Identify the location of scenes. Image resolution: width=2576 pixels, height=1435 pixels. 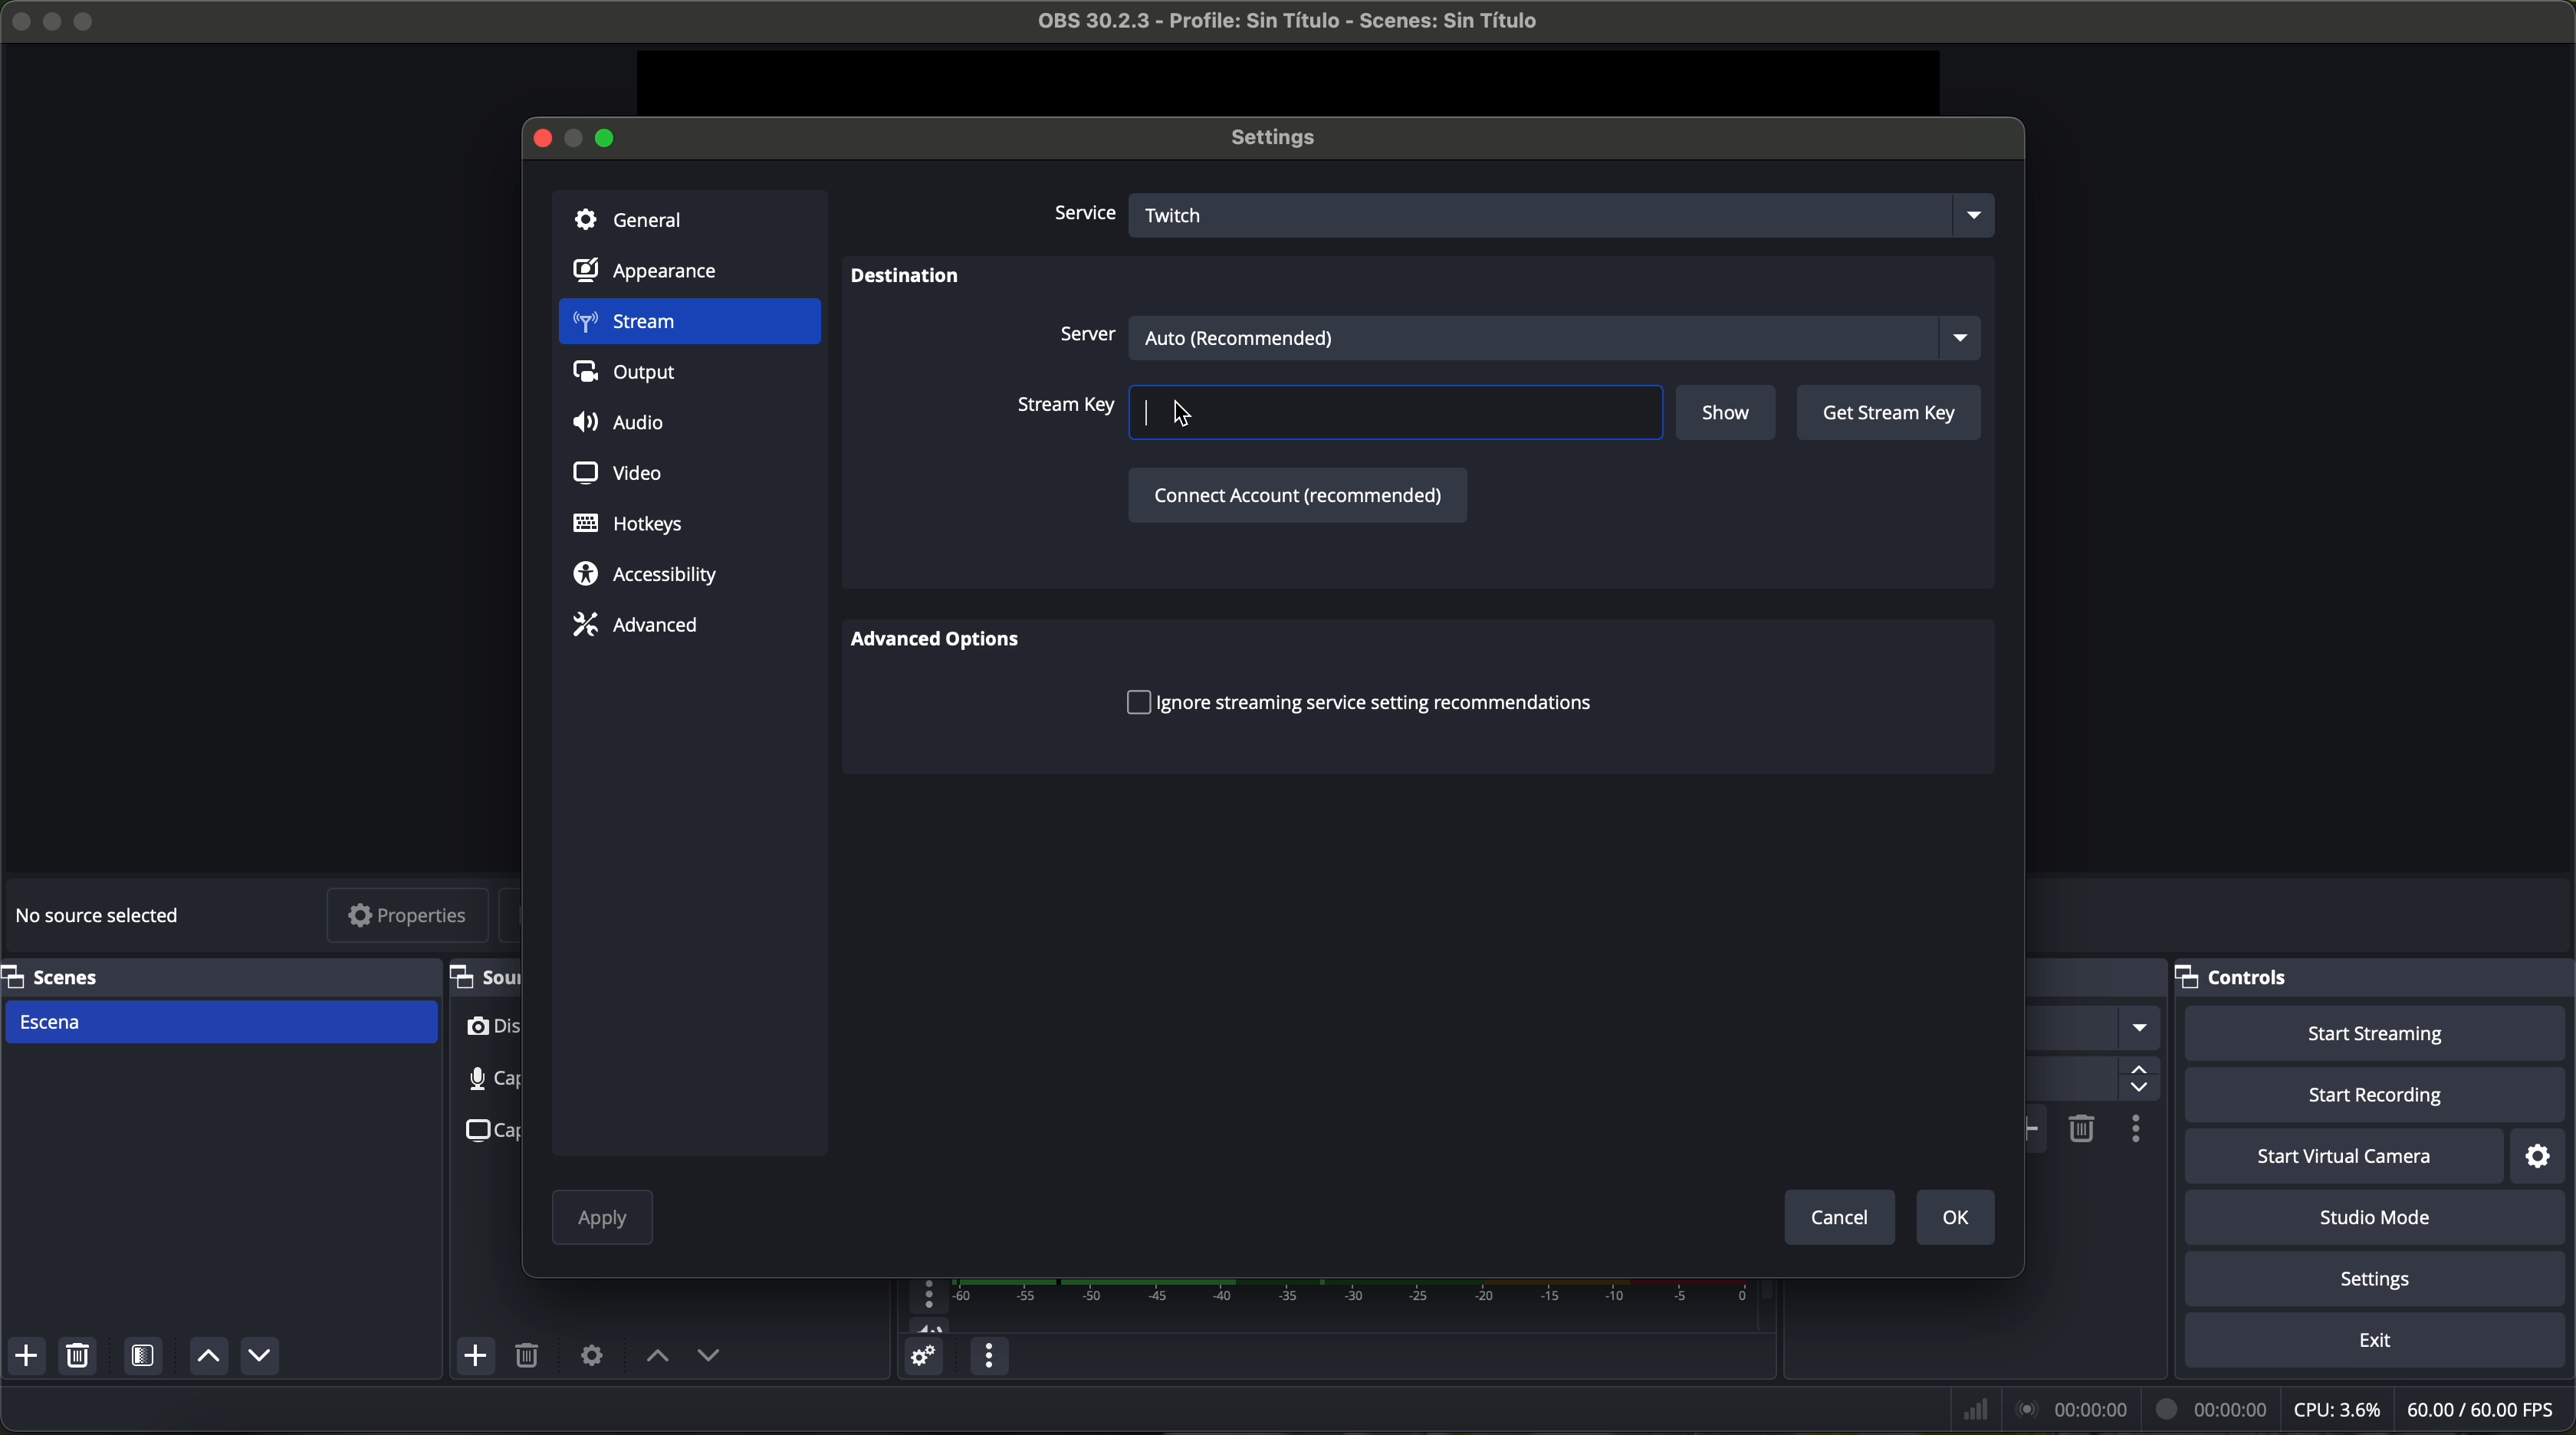
(214, 976).